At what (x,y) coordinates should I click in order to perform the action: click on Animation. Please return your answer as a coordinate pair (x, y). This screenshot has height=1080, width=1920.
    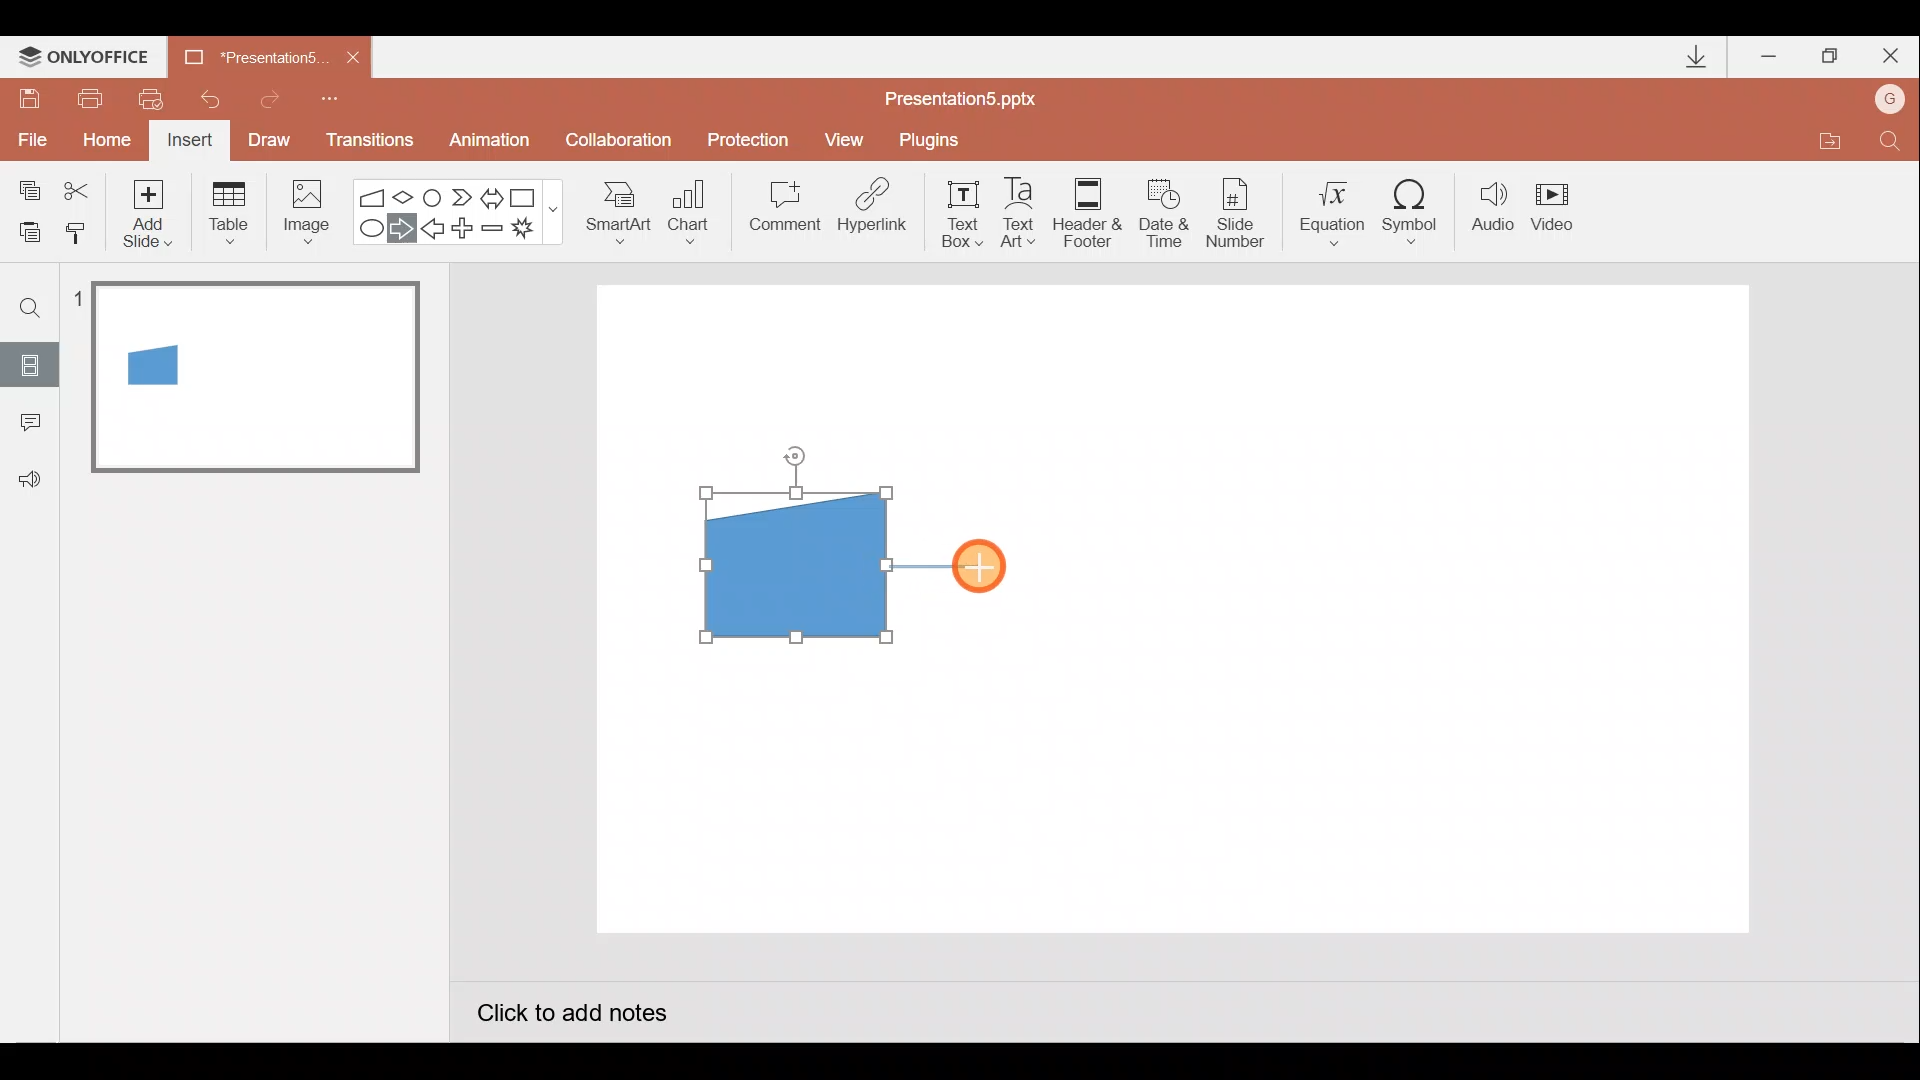
    Looking at the image, I should click on (492, 143).